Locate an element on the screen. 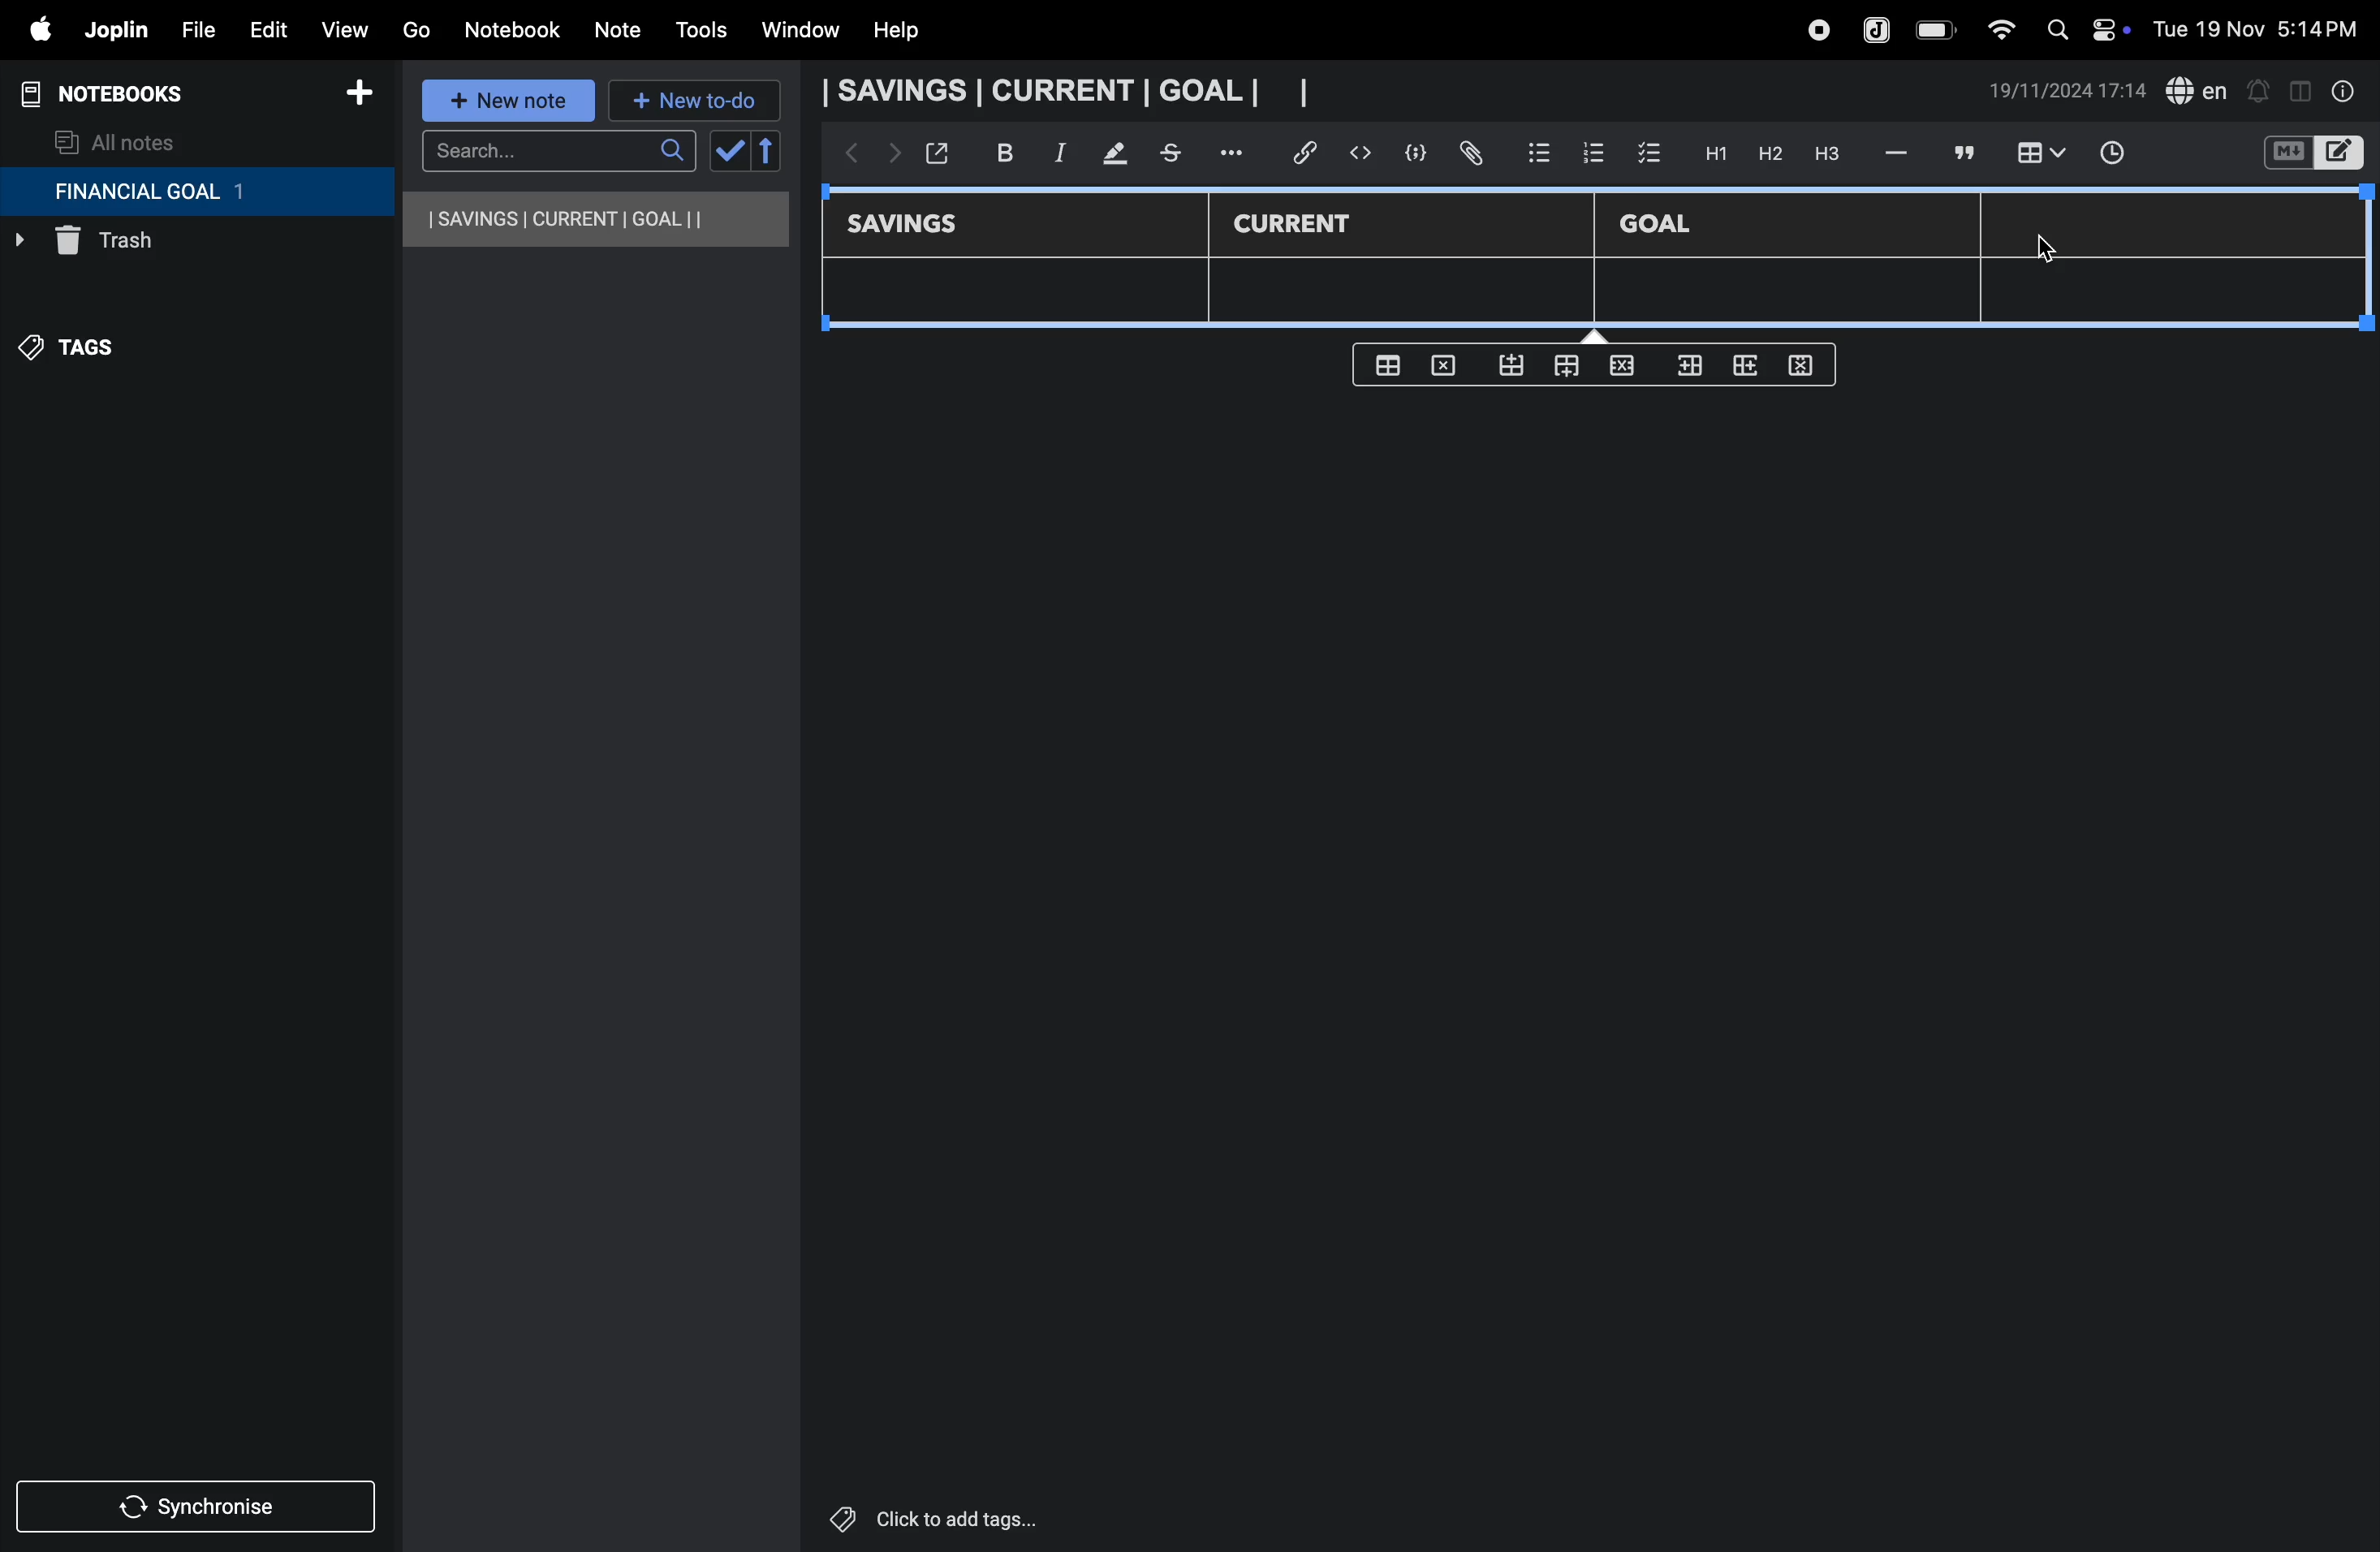 The width and height of the screenshot is (2380, 1552). backward is located at coordinates (845, 155).